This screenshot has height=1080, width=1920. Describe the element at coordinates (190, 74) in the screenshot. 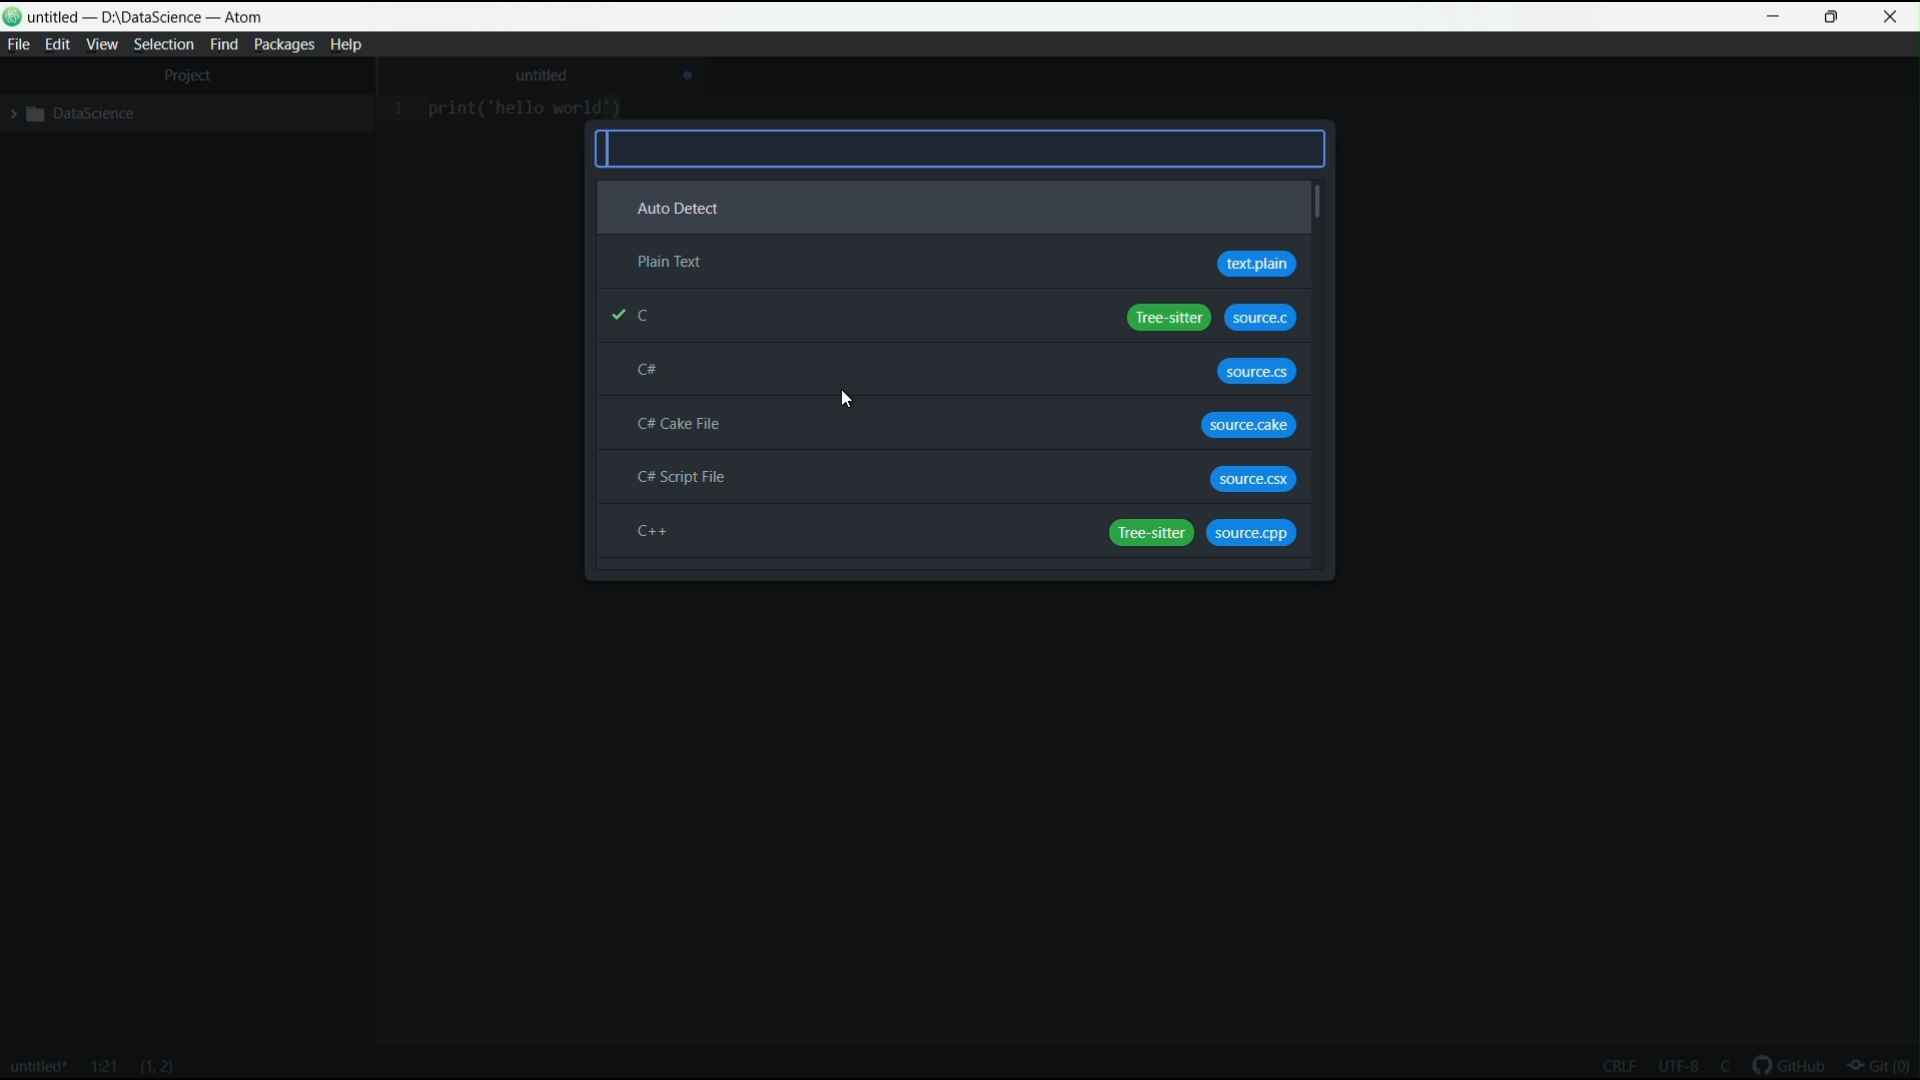

I see `project` at that location.